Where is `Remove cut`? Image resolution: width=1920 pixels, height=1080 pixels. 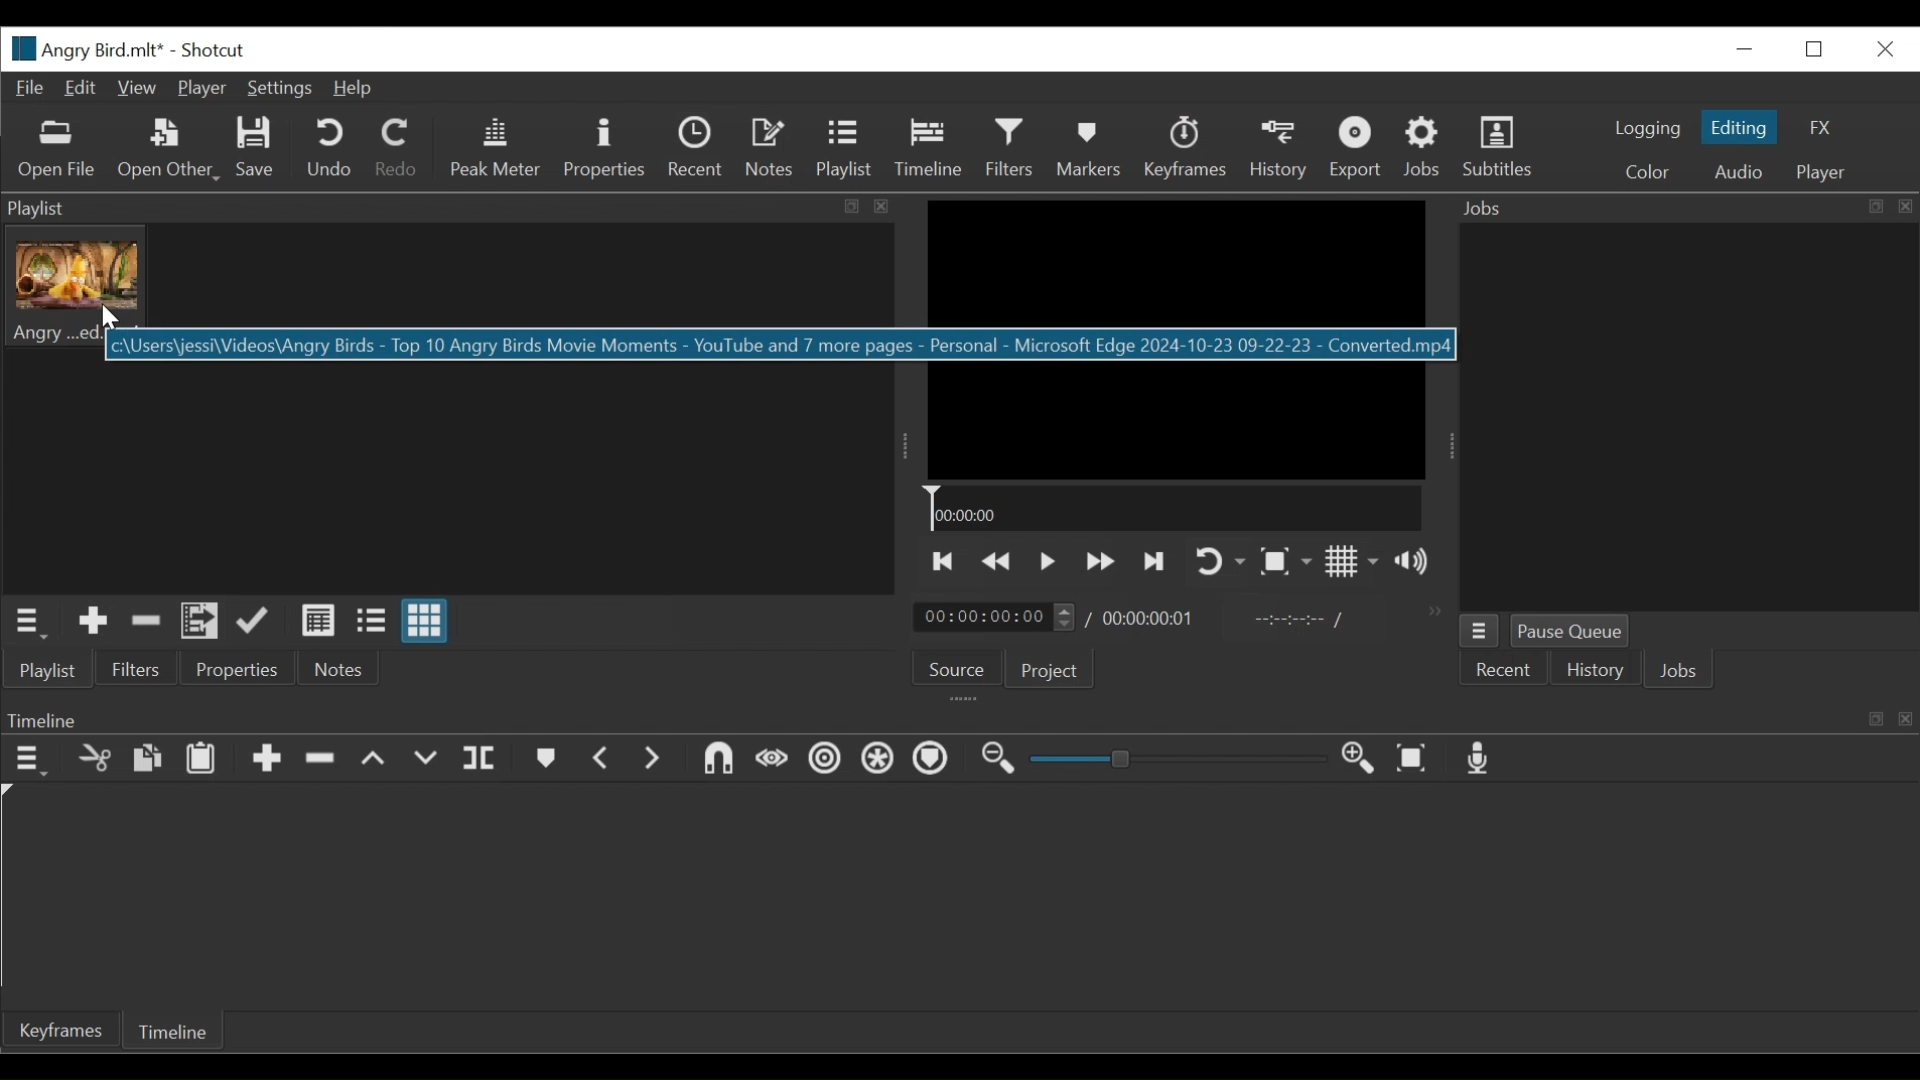
Remove cut is located at coordinates (146, 622).